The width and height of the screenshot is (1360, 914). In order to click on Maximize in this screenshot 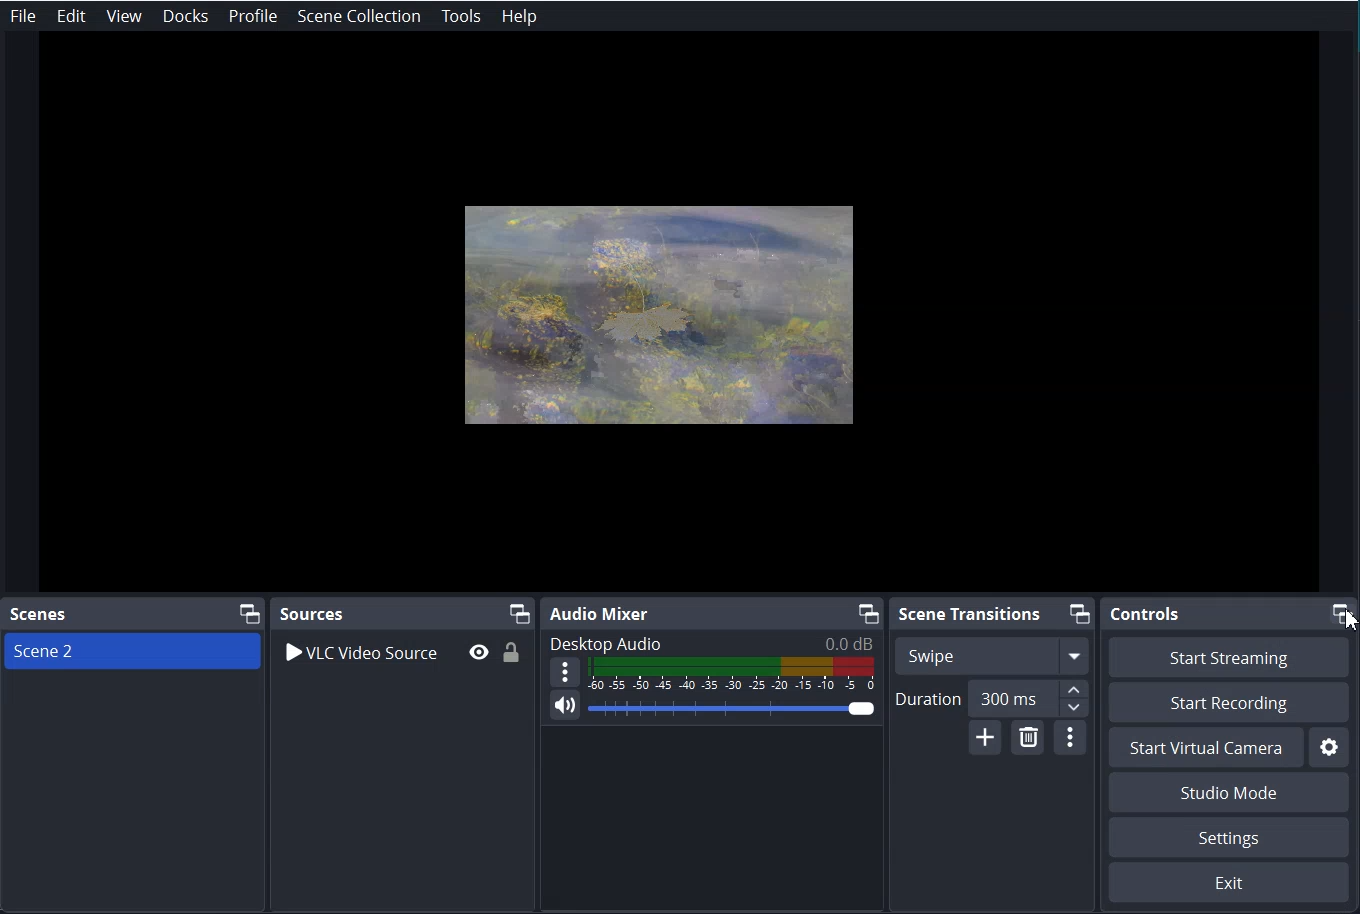, I will do `click(869, 612)`.